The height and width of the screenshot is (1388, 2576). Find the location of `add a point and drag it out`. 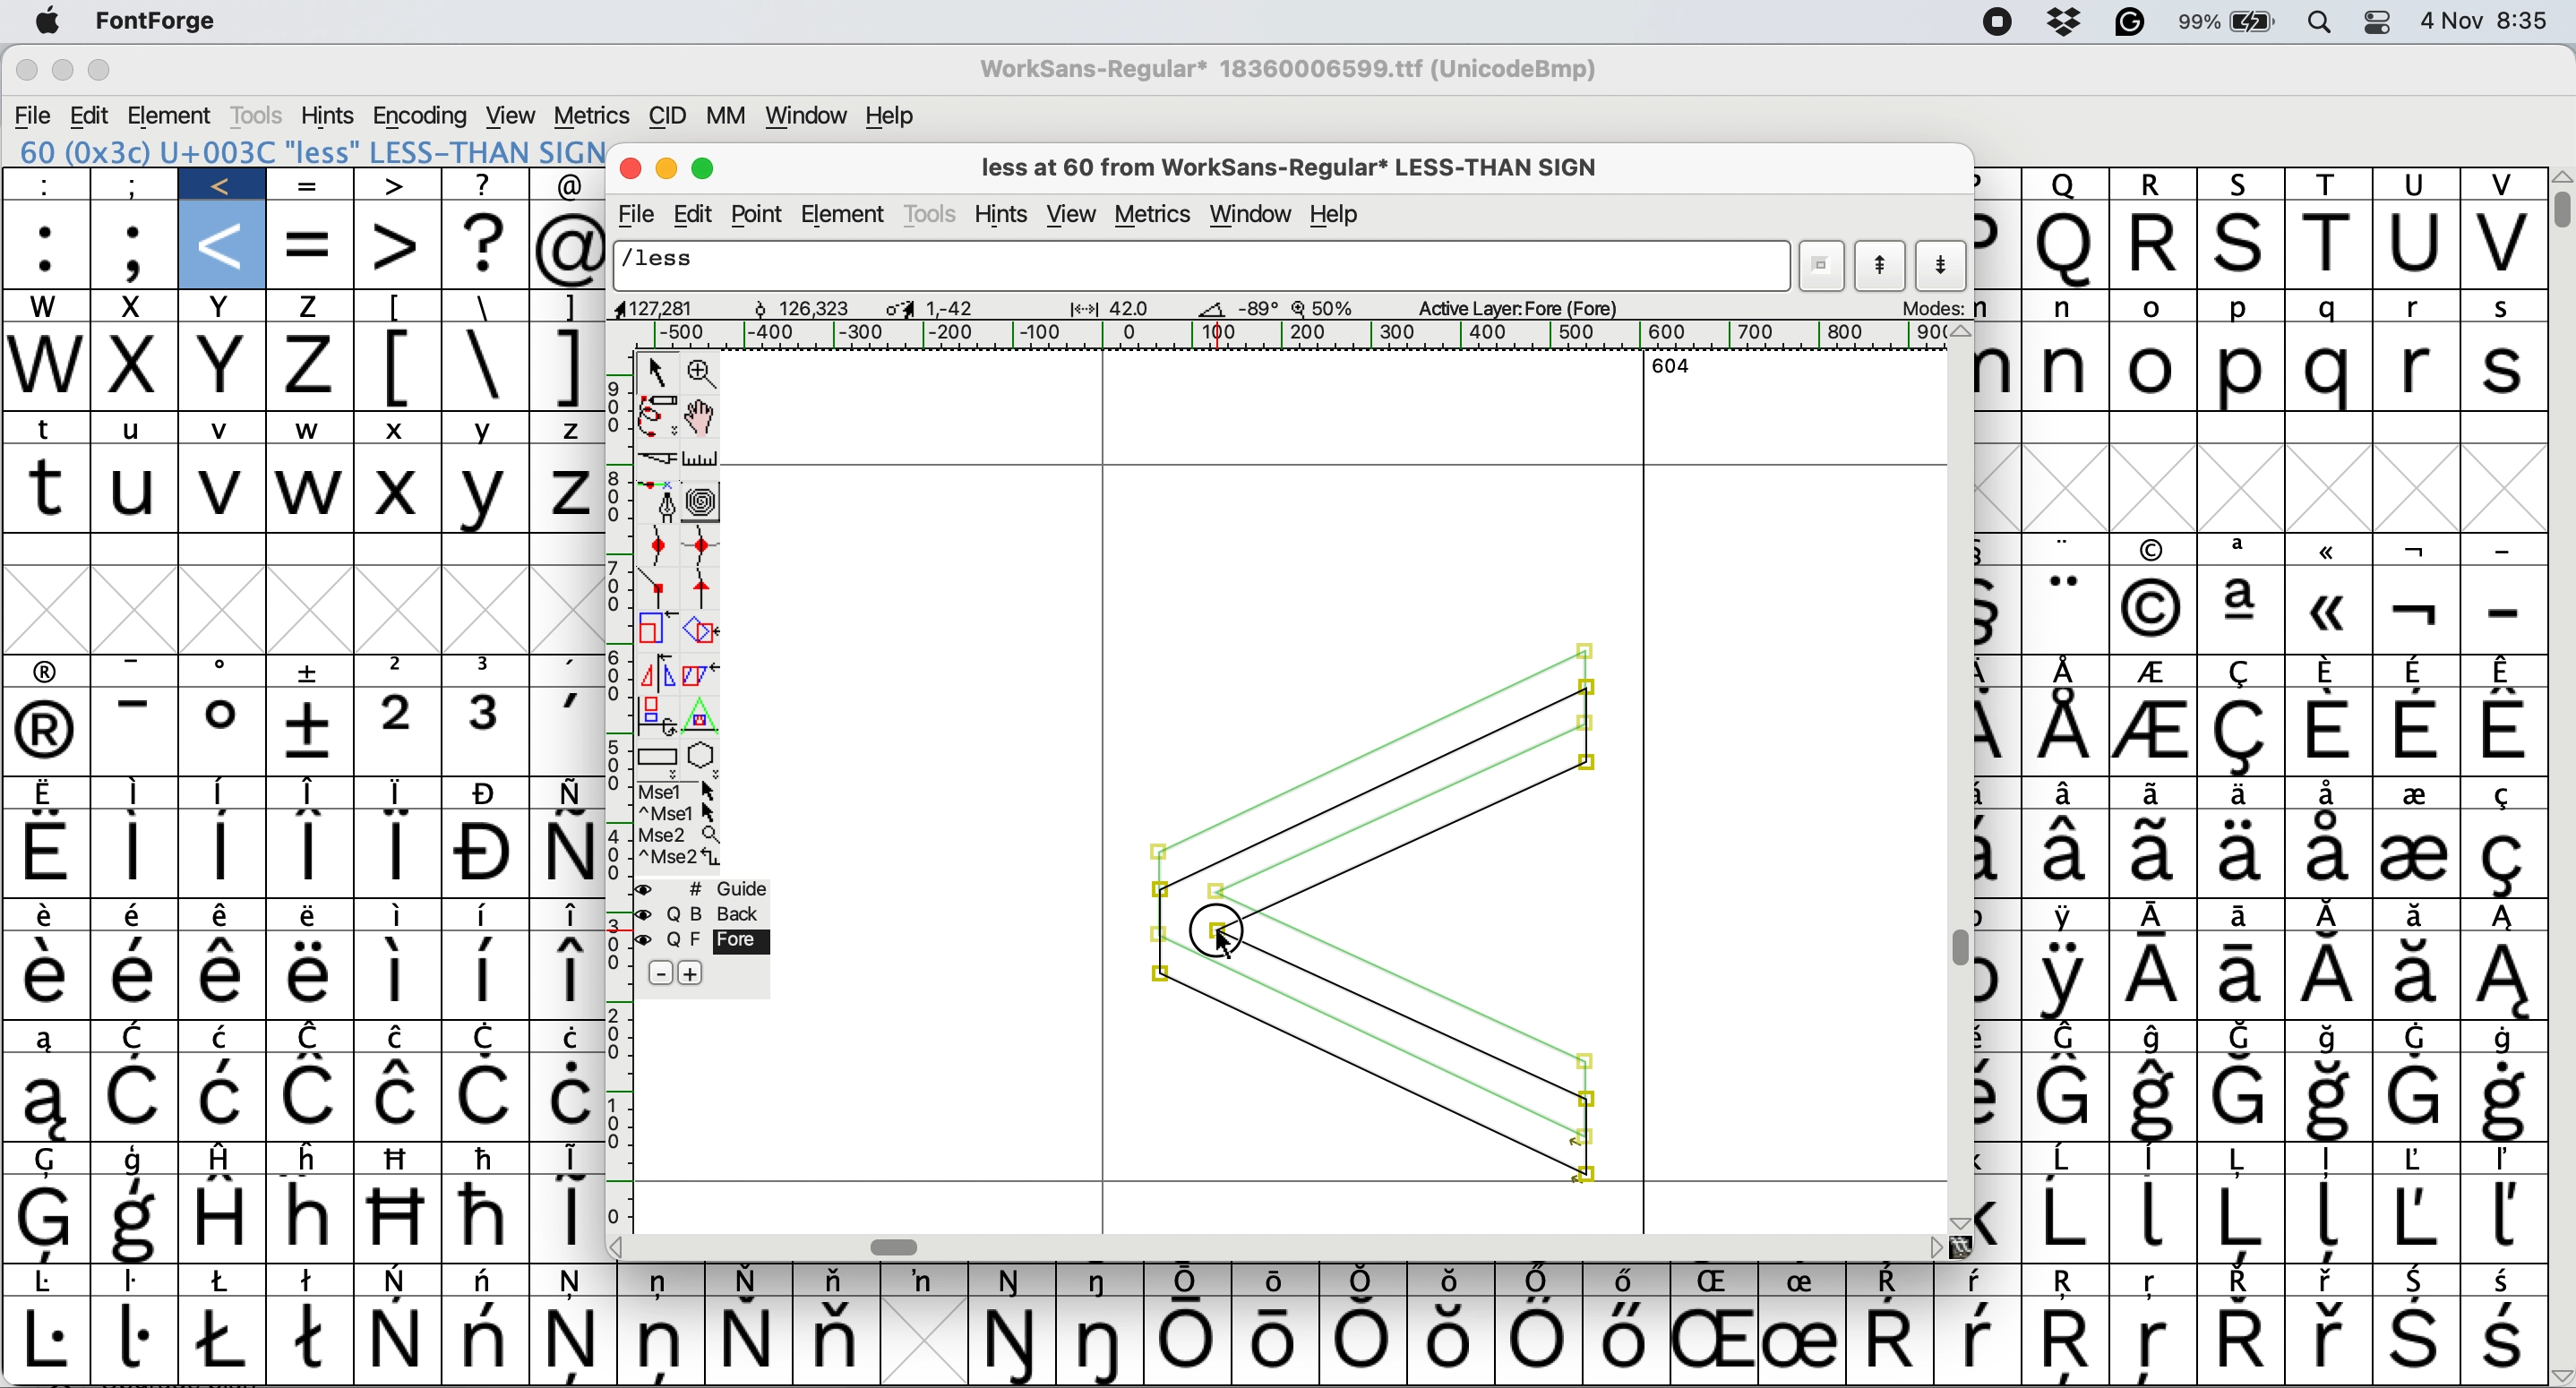

add a point and drag it out is located at coordinates (660, 501).